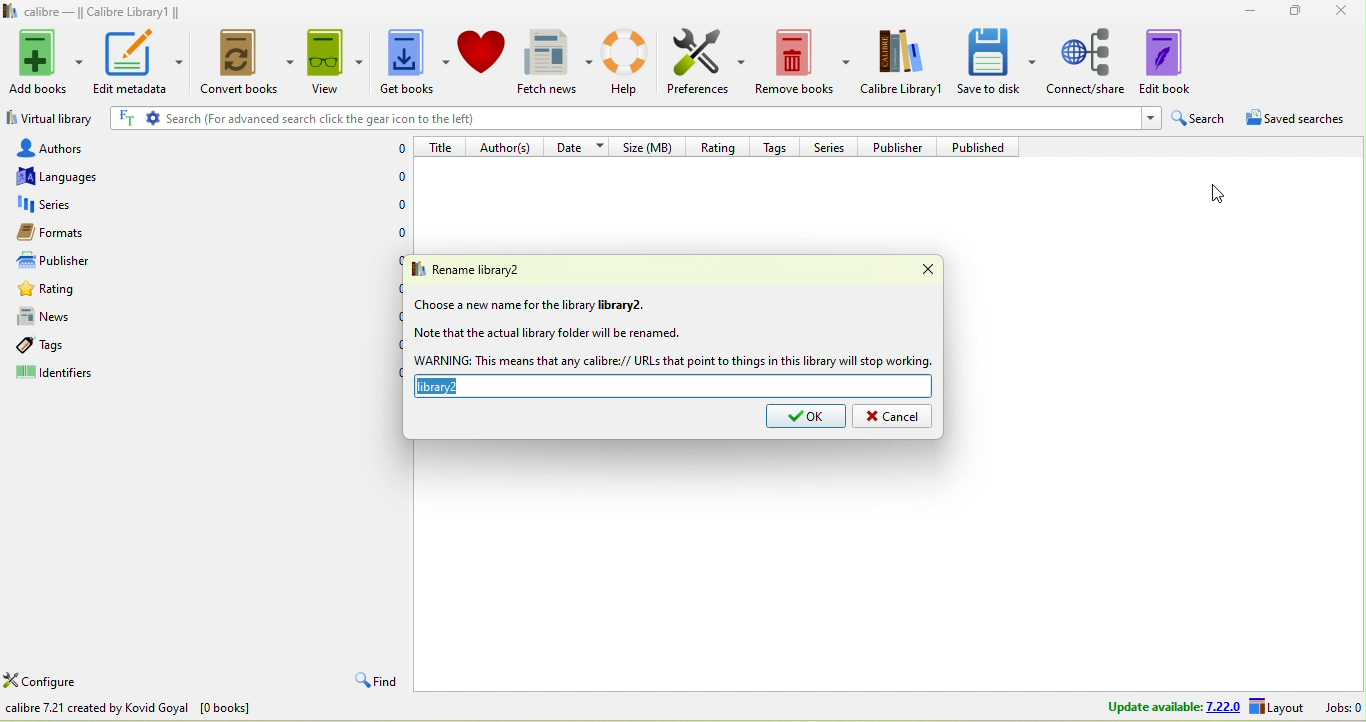 The image size is (1366, 722). Describe the element at coordinates (482, 51) in the screenshot. I see `donate` at that location.